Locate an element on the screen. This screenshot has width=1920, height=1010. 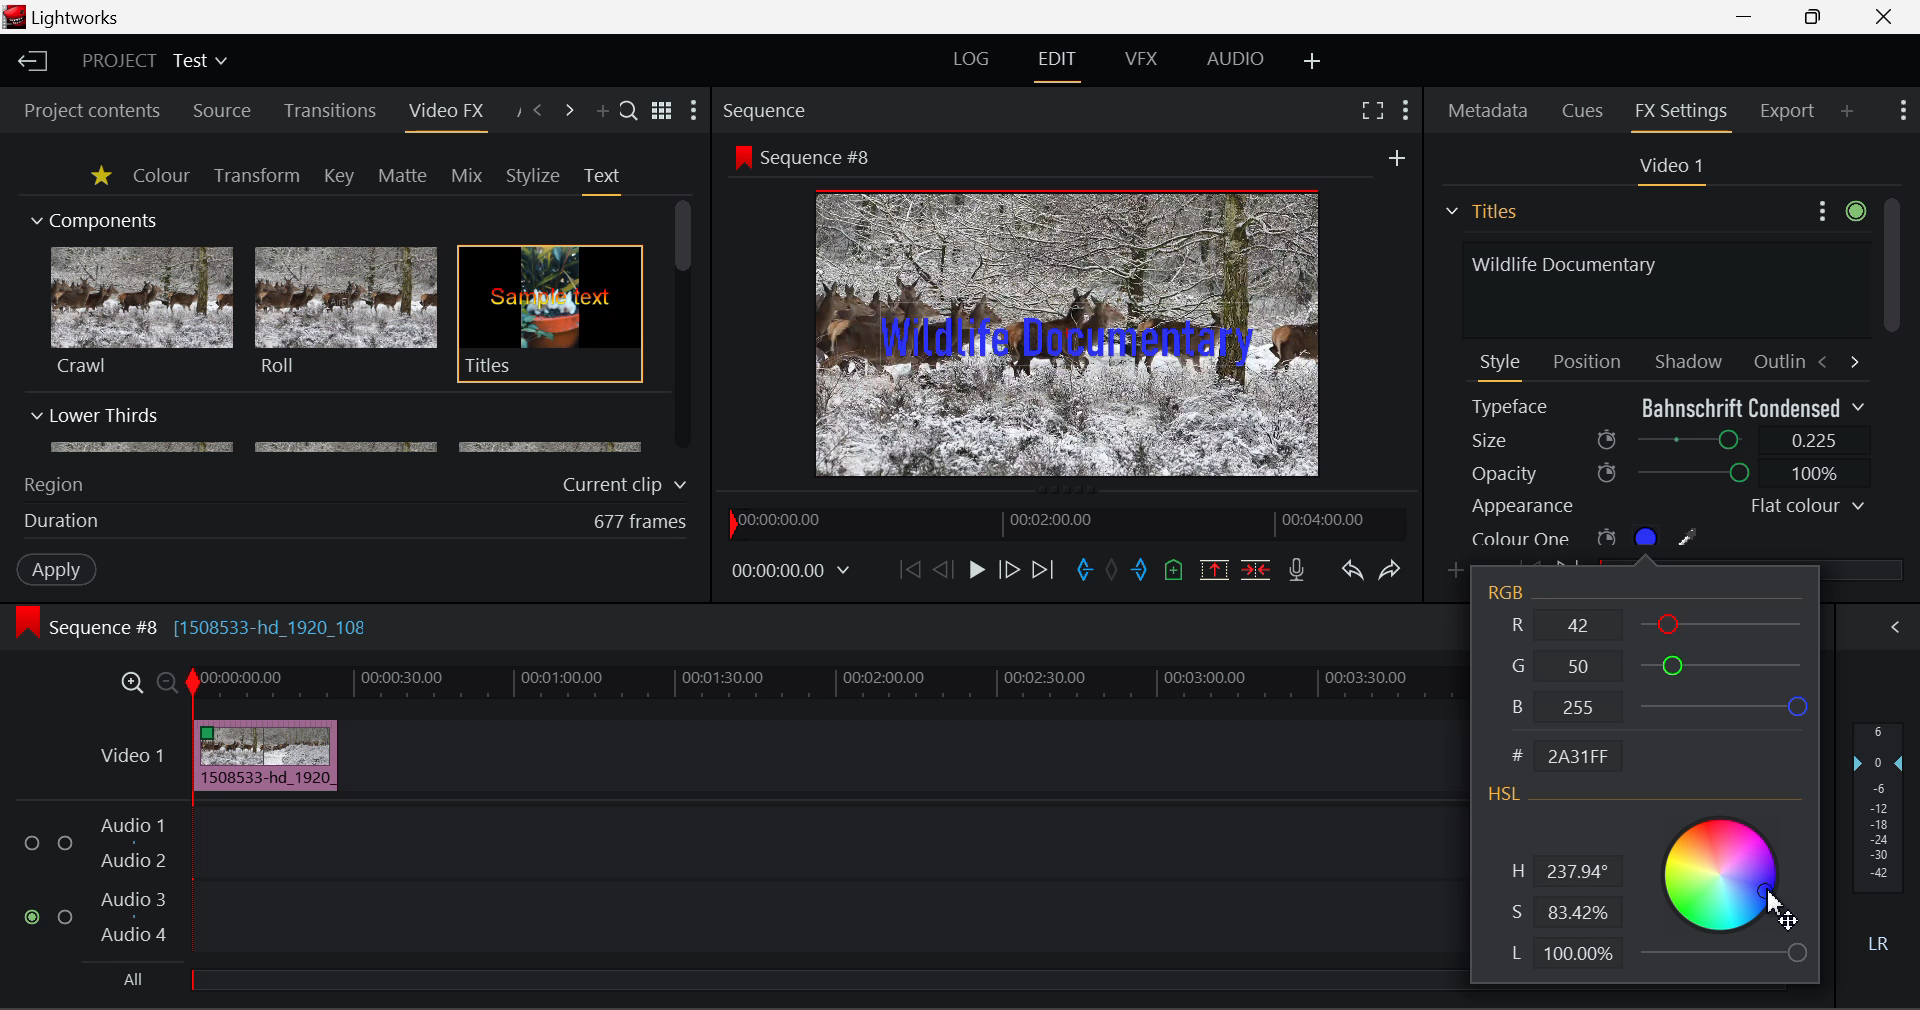
Redo is located at coordinates (1392, 570).